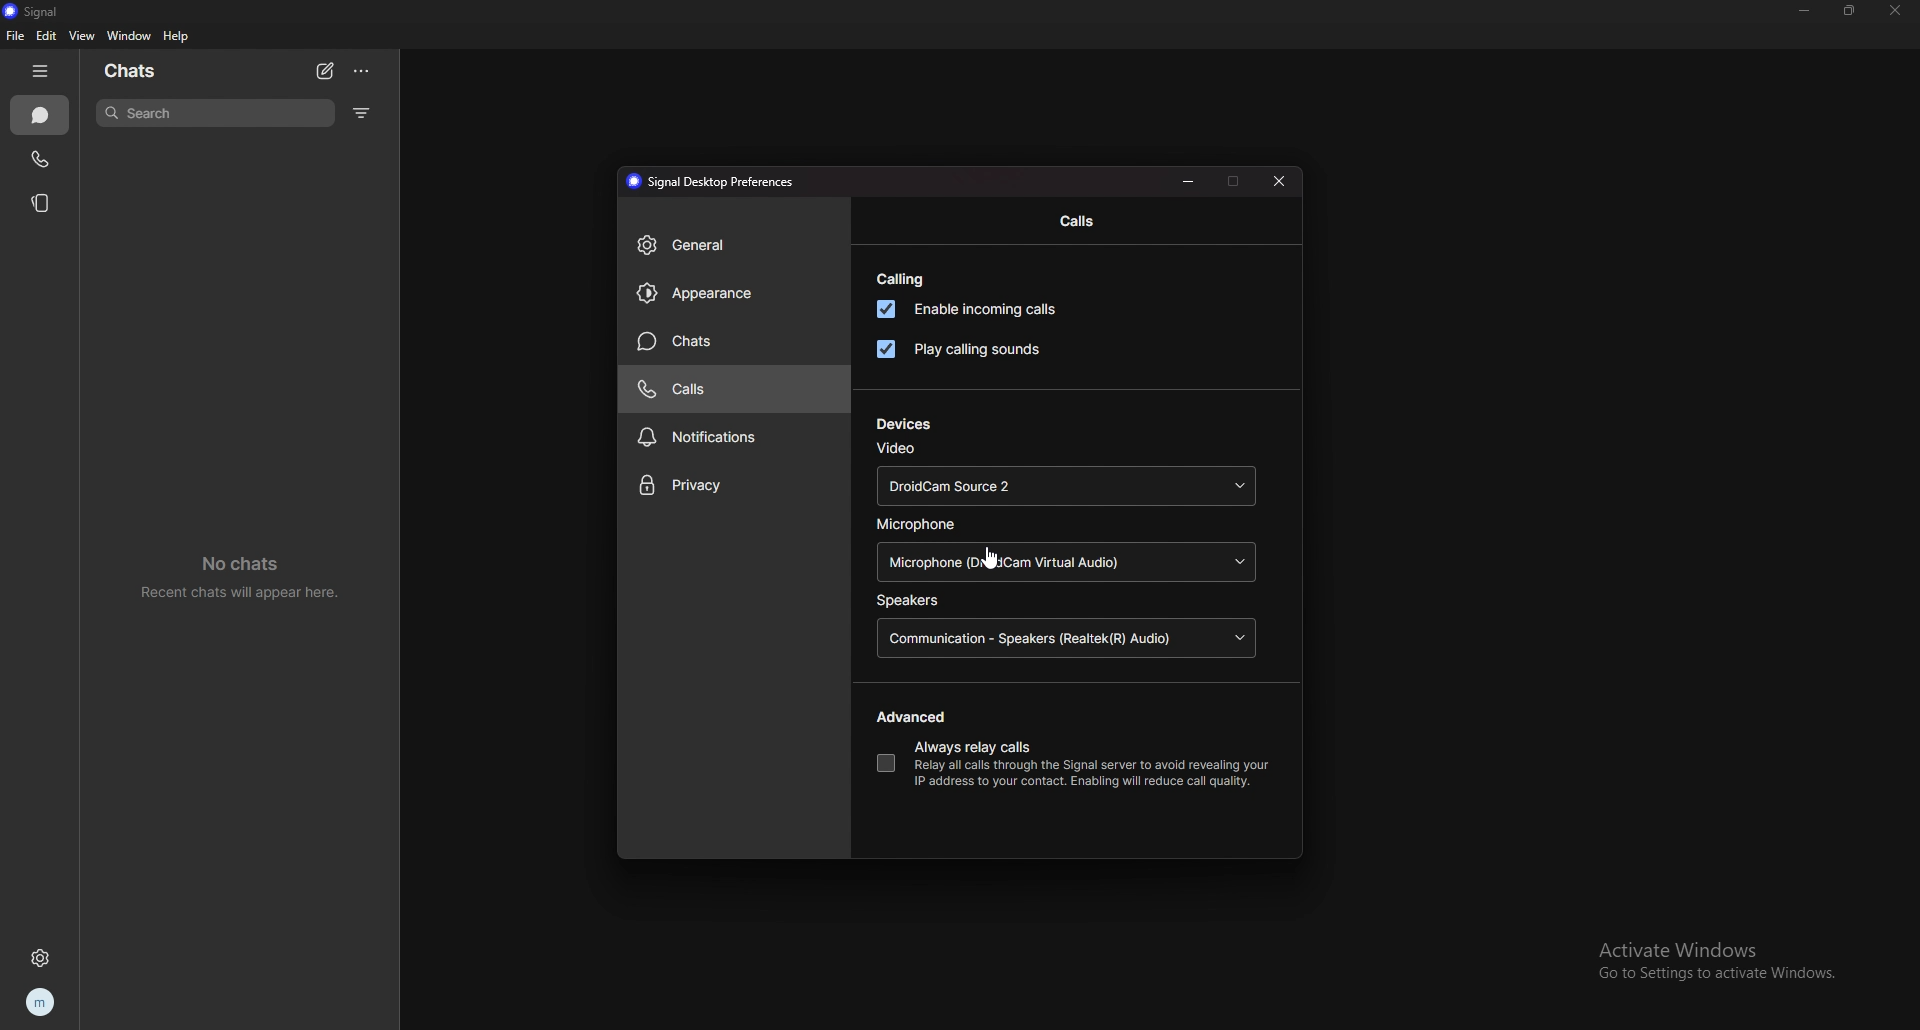 The image size is (1920, 1030). I want to click on notifications, so click(736, 435).